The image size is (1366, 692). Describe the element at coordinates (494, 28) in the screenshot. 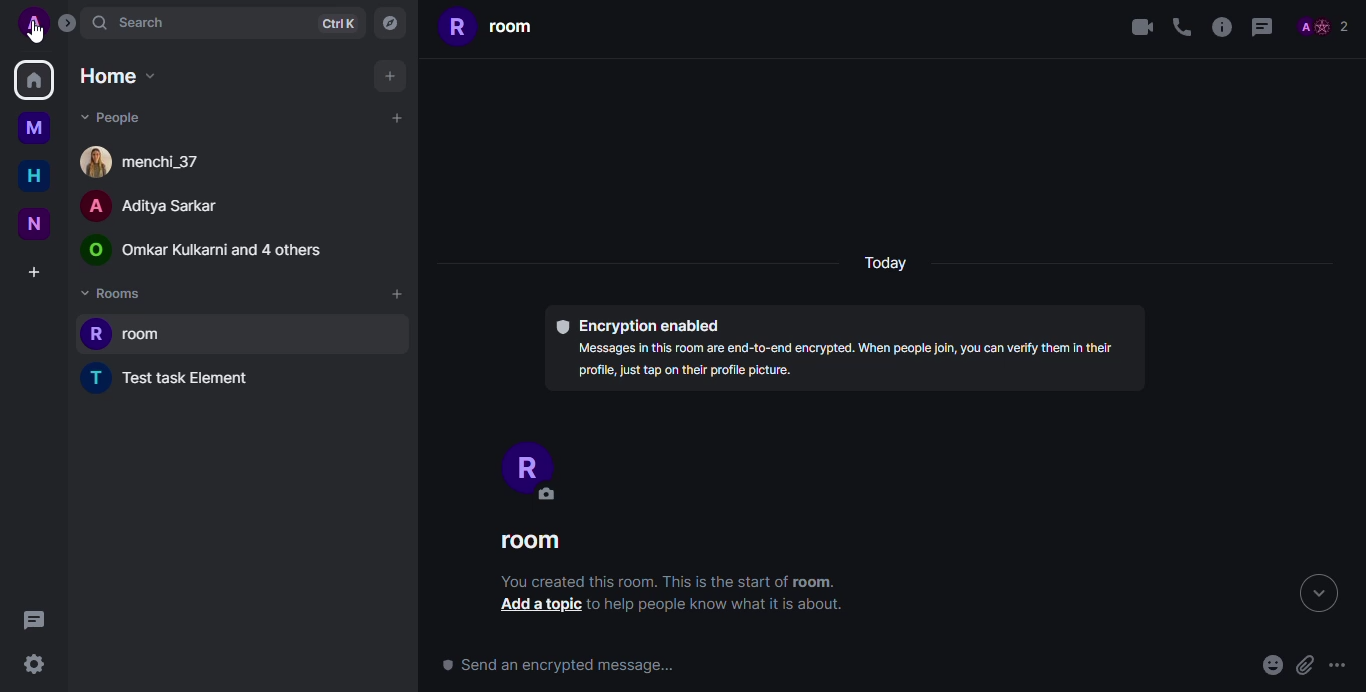

I see `room` at that location.